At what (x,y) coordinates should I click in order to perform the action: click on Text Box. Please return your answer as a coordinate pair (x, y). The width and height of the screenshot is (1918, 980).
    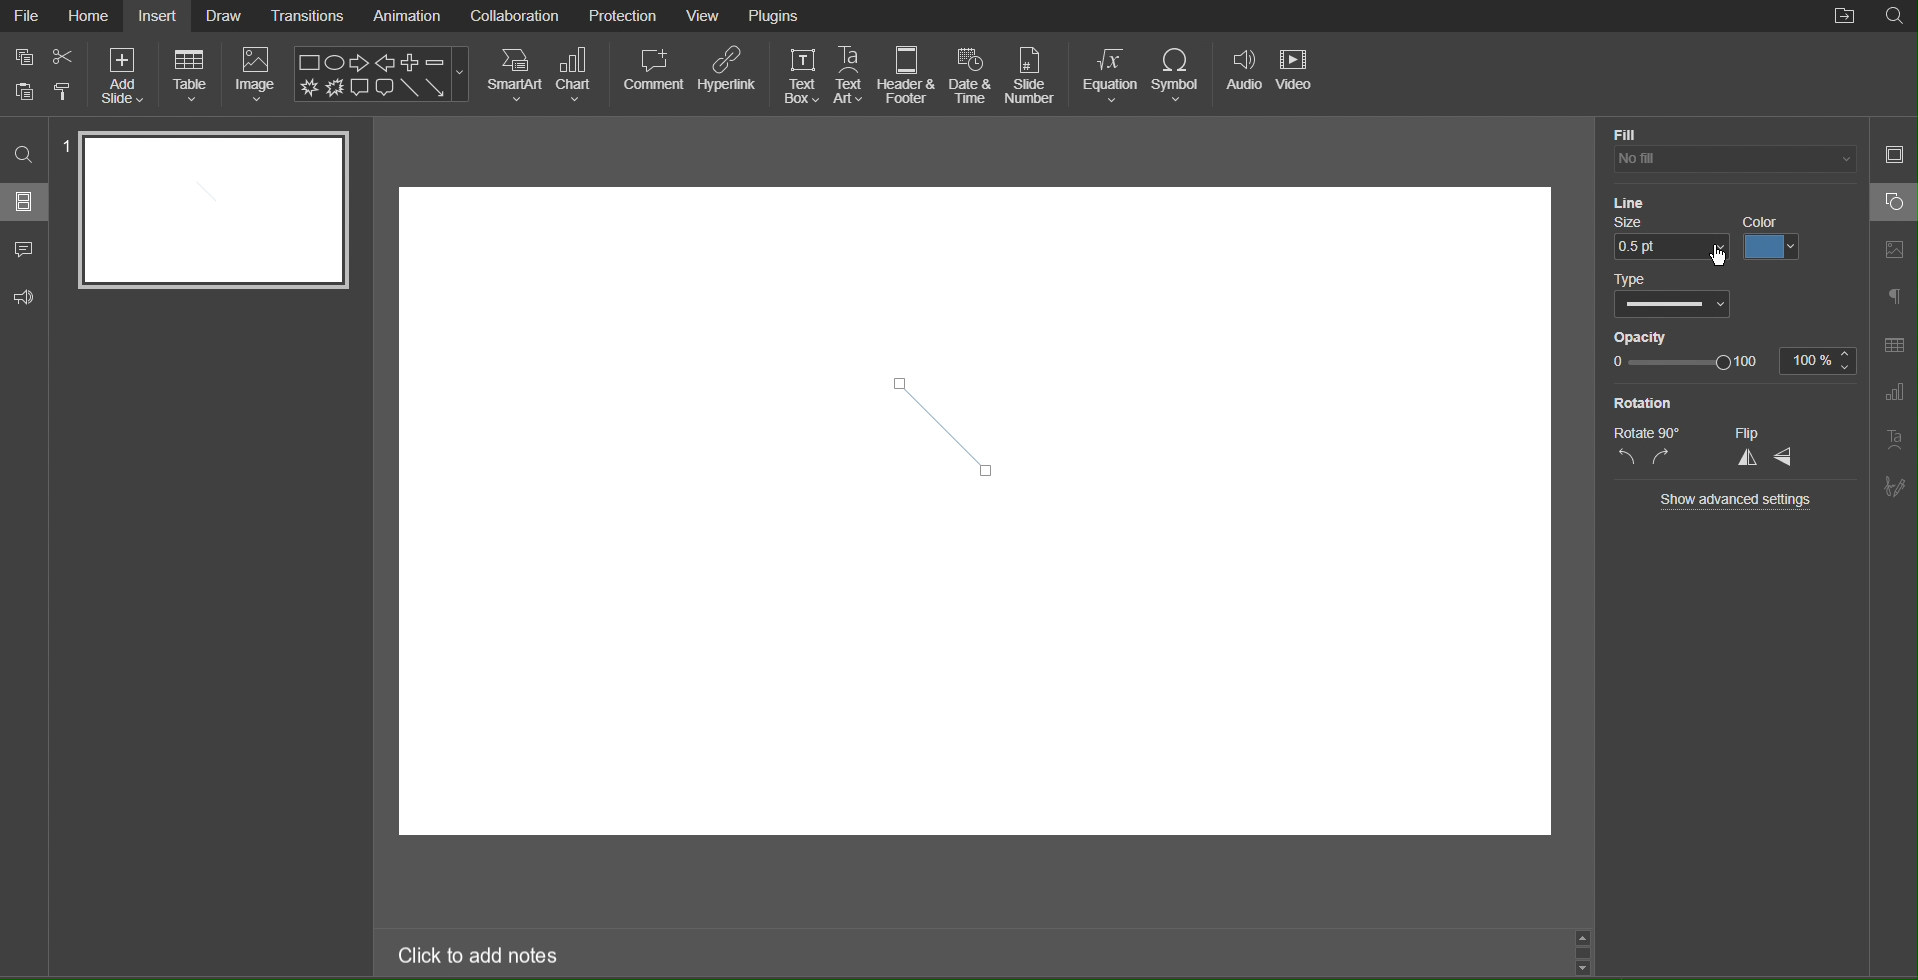
    Looking at the image, I should click on (799, 74).